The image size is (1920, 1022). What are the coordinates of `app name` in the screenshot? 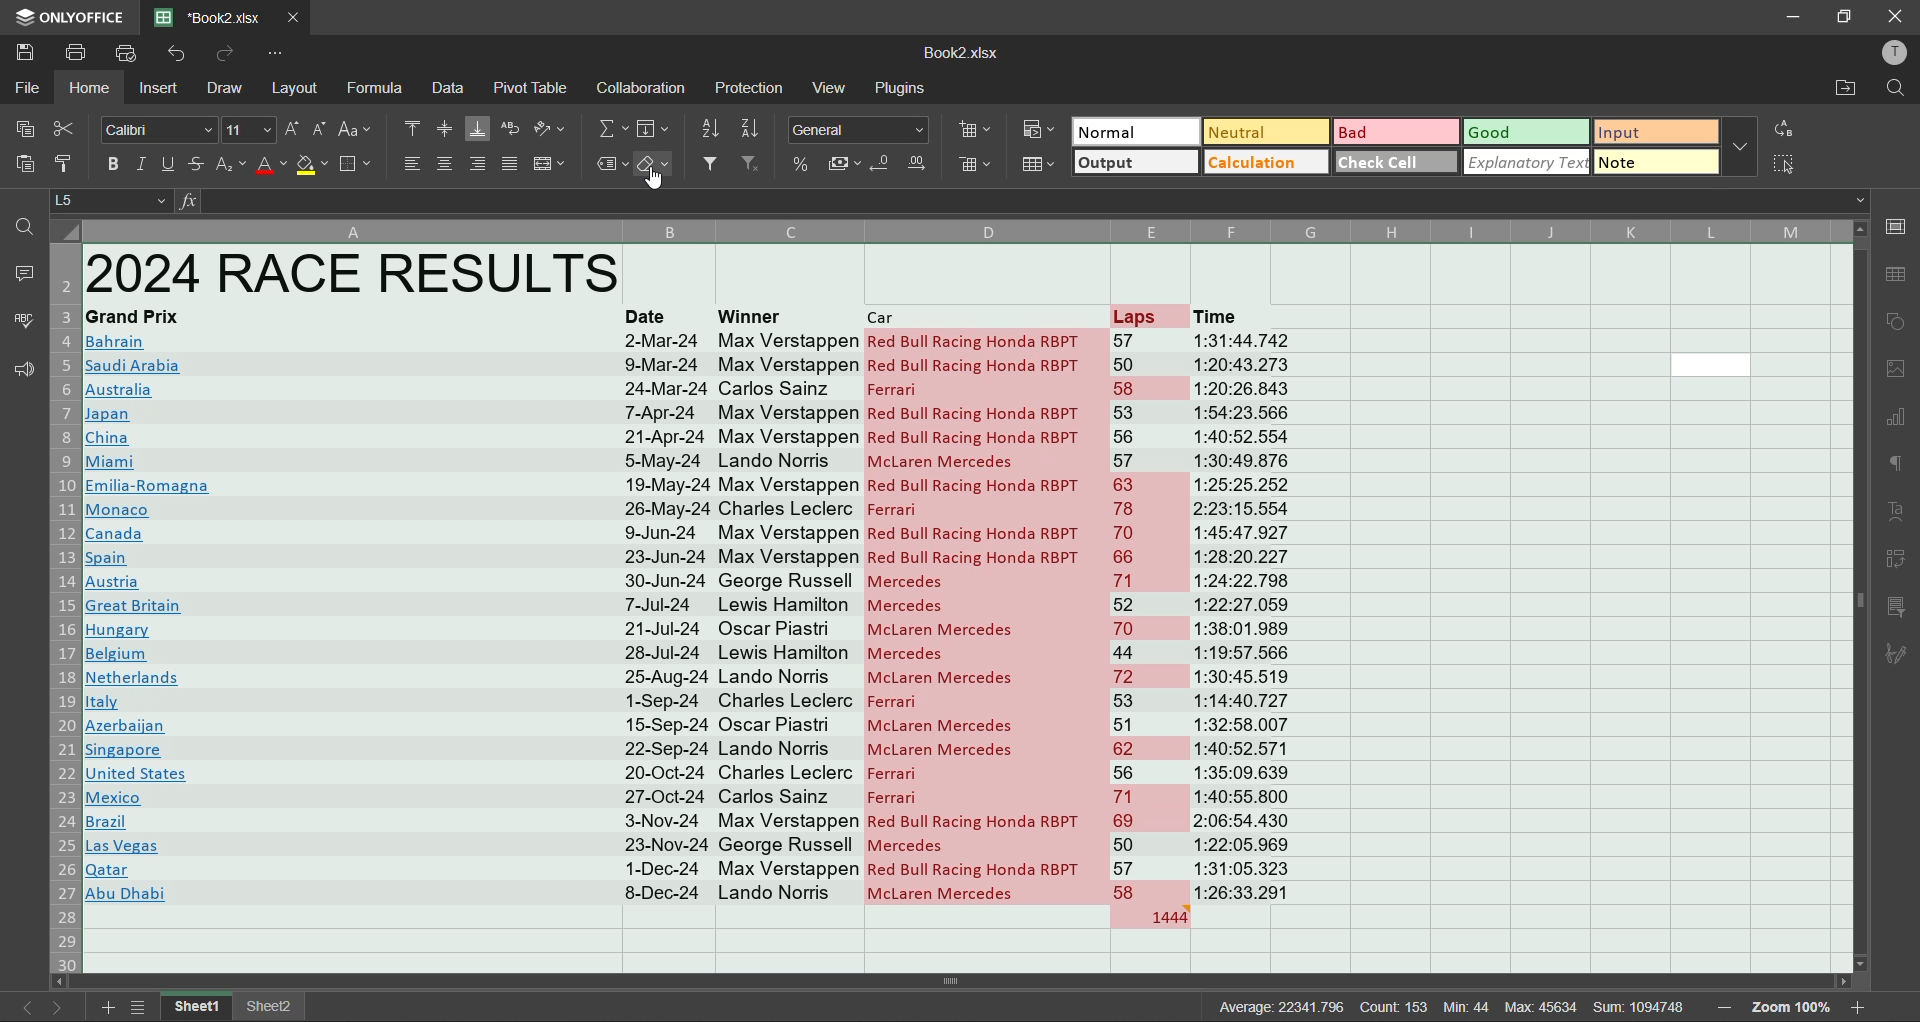 It's located at (70, 14).